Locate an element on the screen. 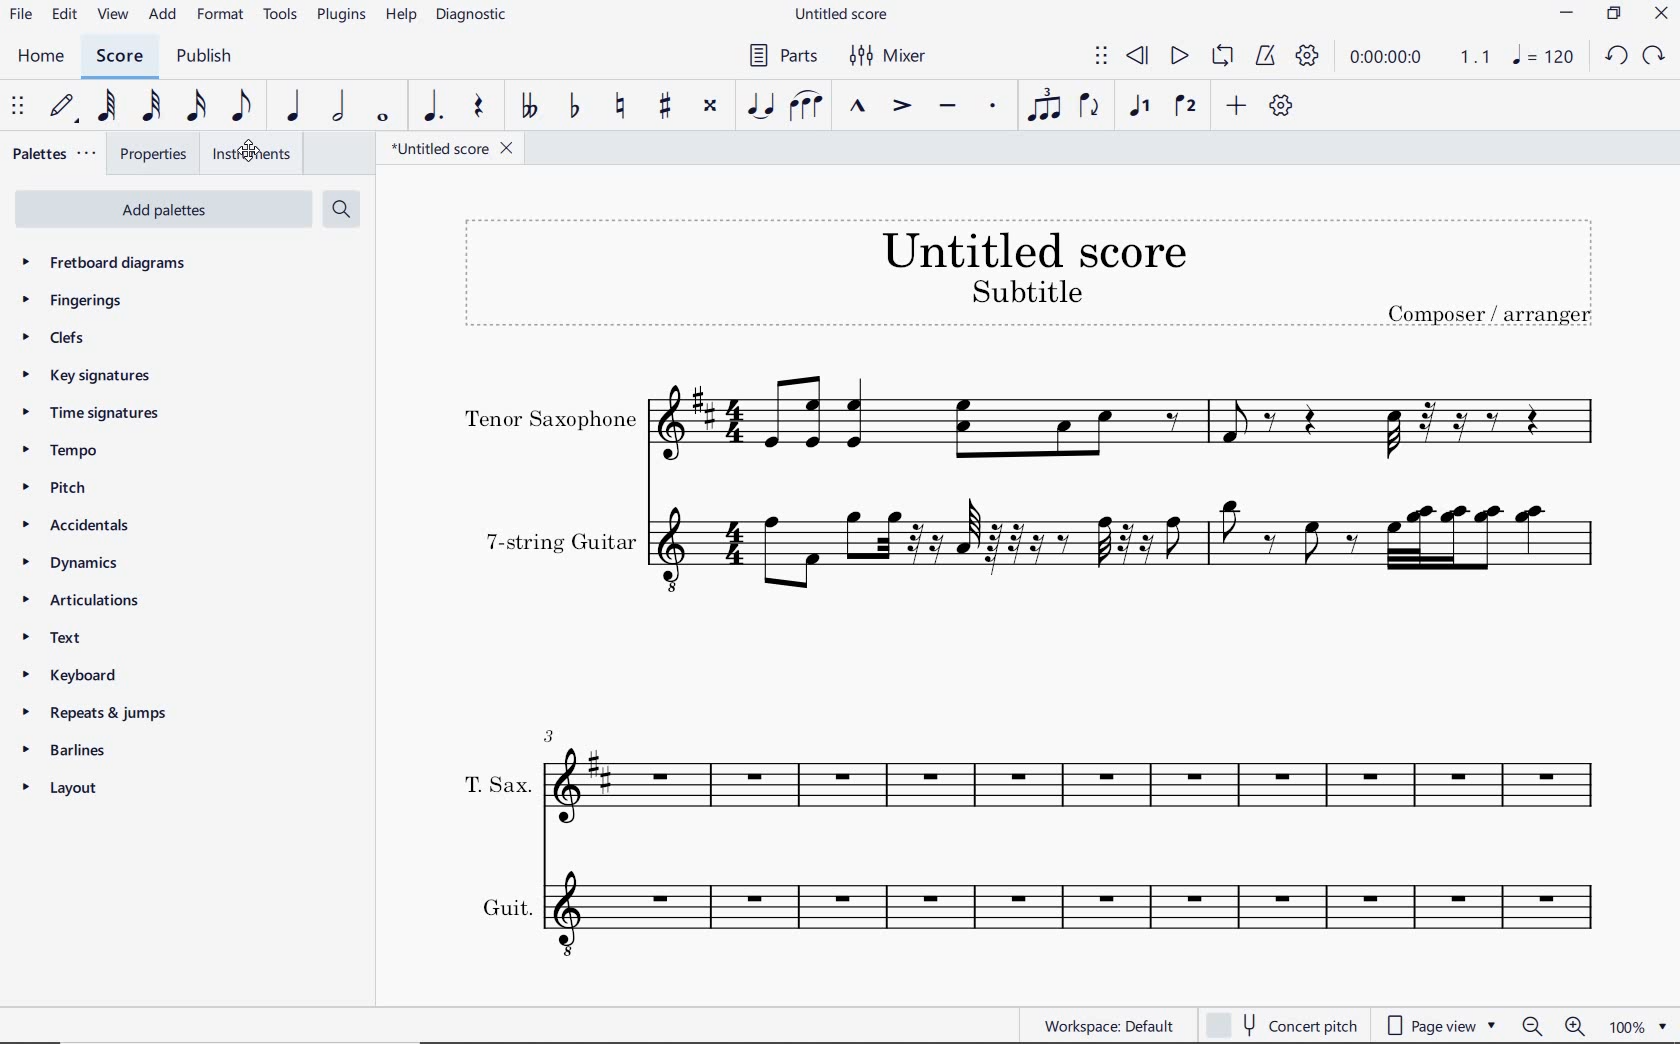 This screenshot has width=1680, height=1044. PAGE VIEW is located at coordinates (1442, 1023).